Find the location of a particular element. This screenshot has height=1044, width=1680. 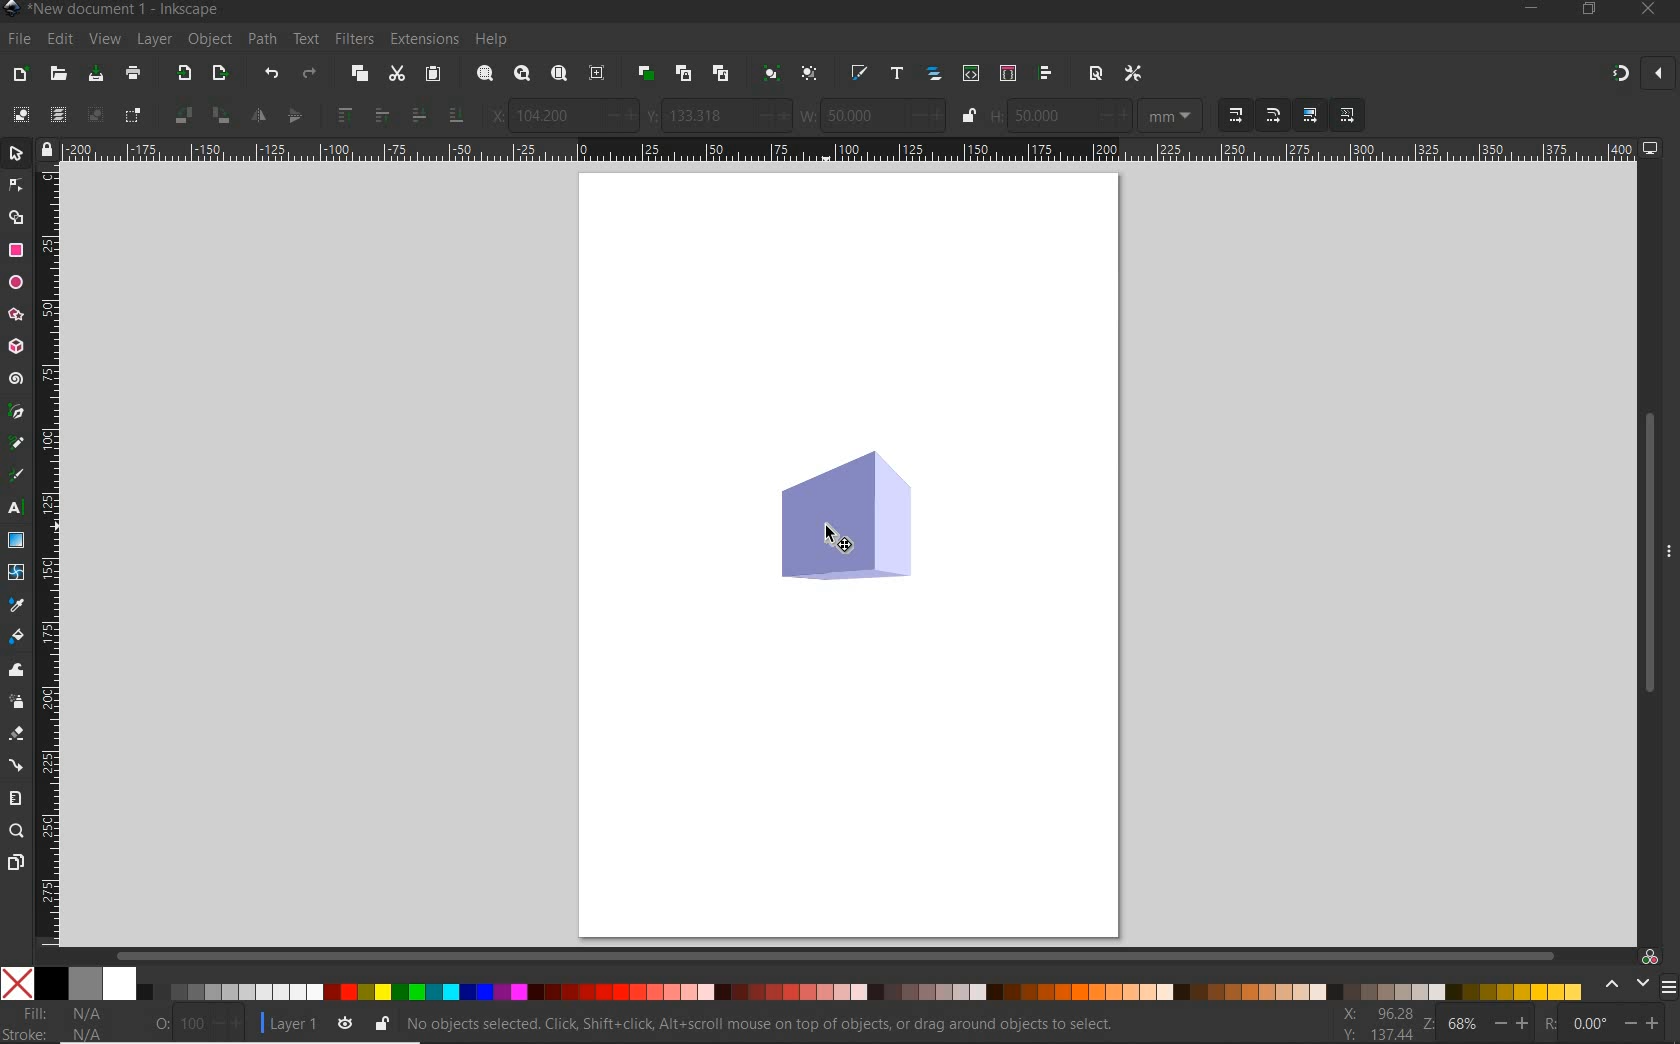

star tool is located at coordinates (16, 315).